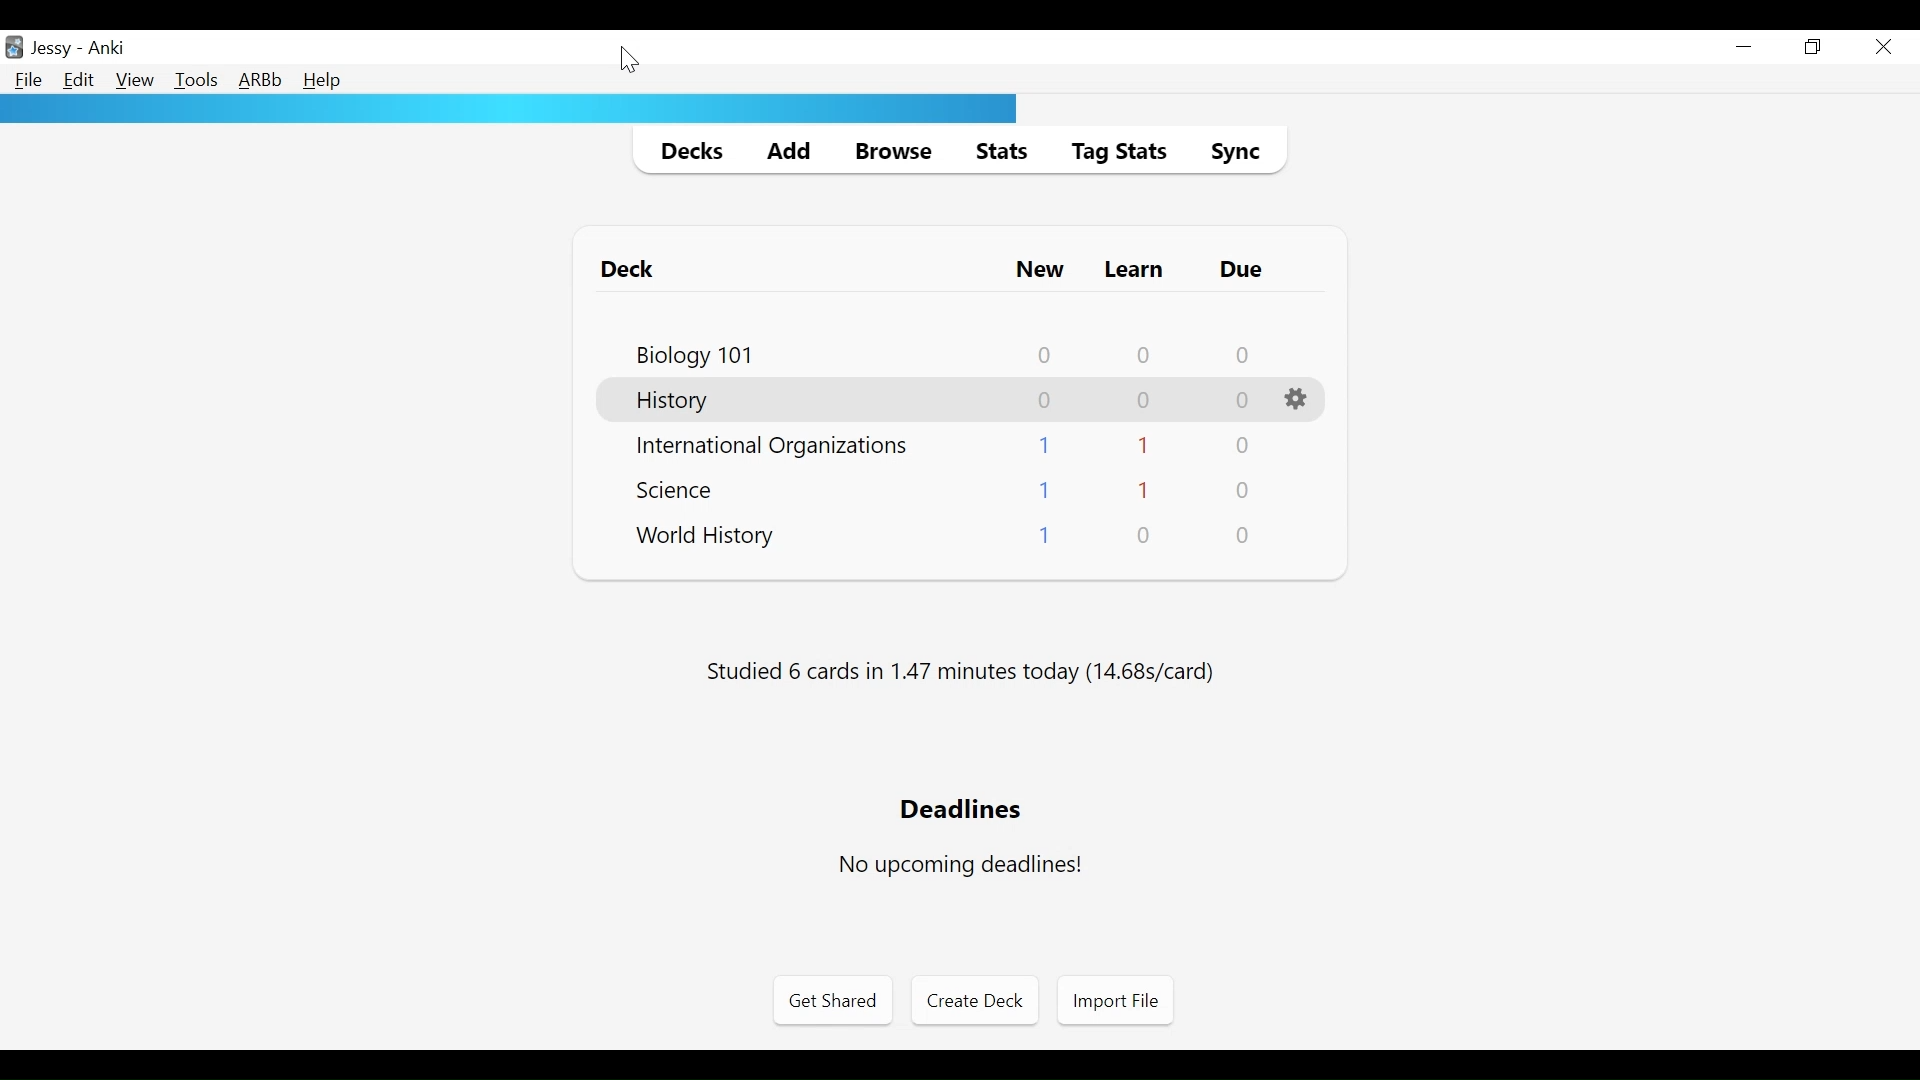  What do you see at coordinates (27, 81) in the screenshot?
I see `File` at bounding box center [27, 81].